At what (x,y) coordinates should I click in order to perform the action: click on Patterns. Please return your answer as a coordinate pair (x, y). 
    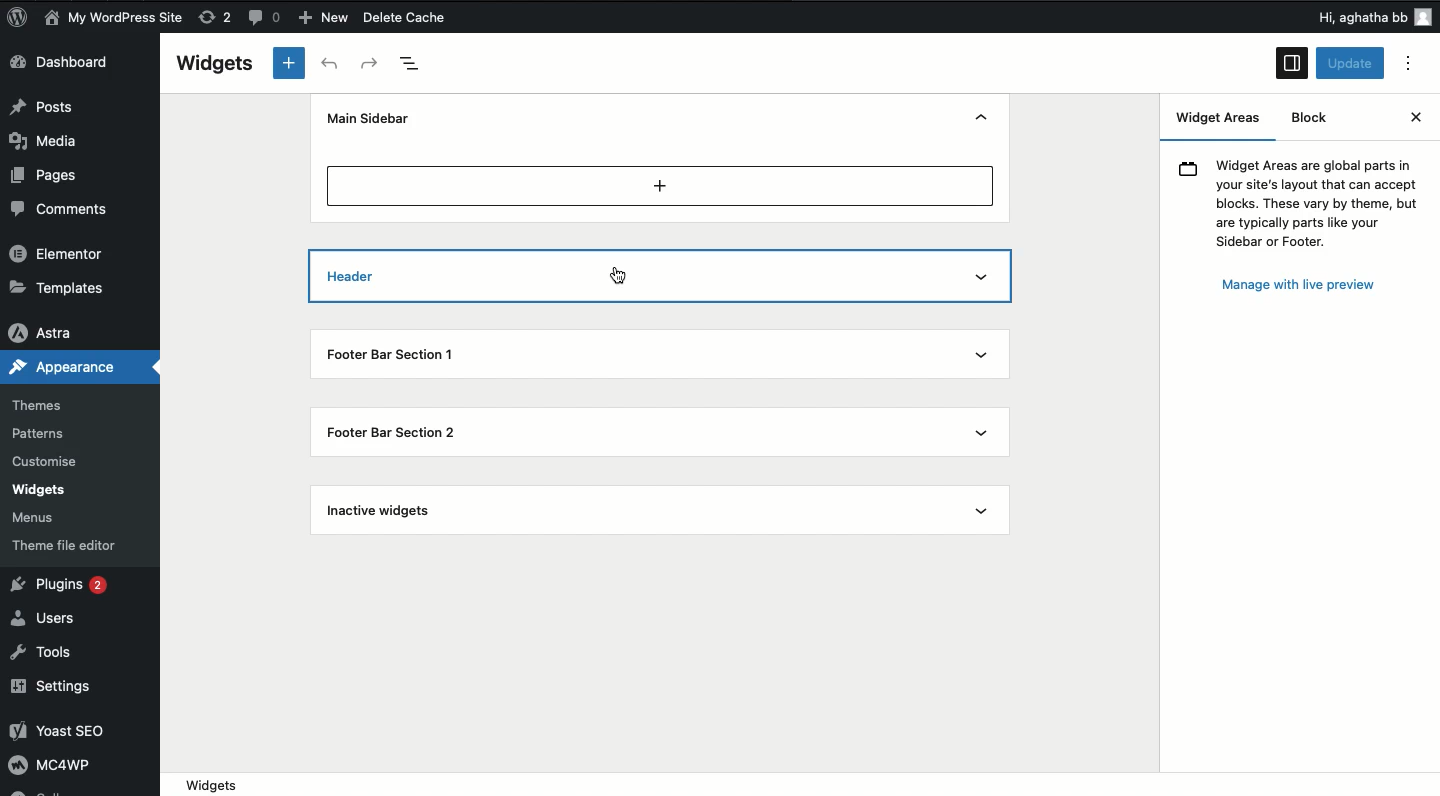
    Looking at the image, I should click on (44, 434).